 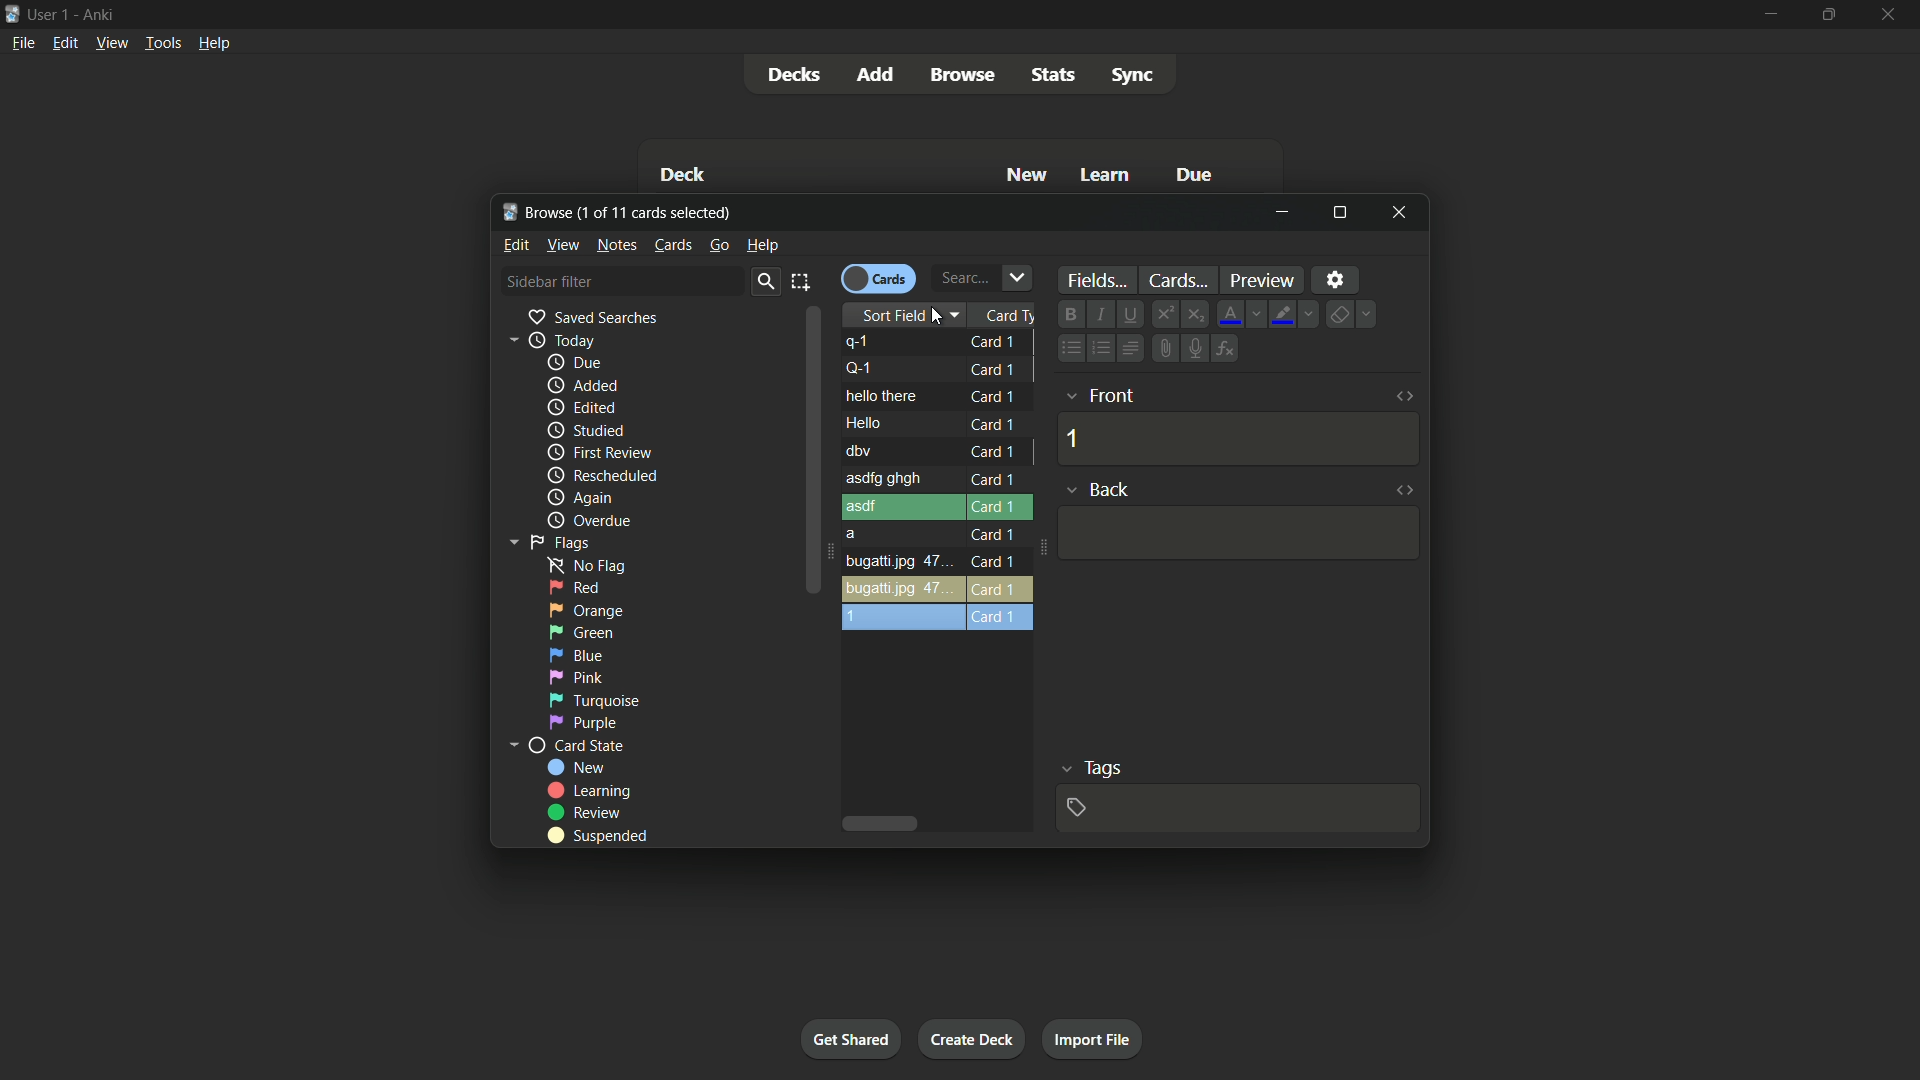 I want to click on no flag, so click(x=592, y=567).